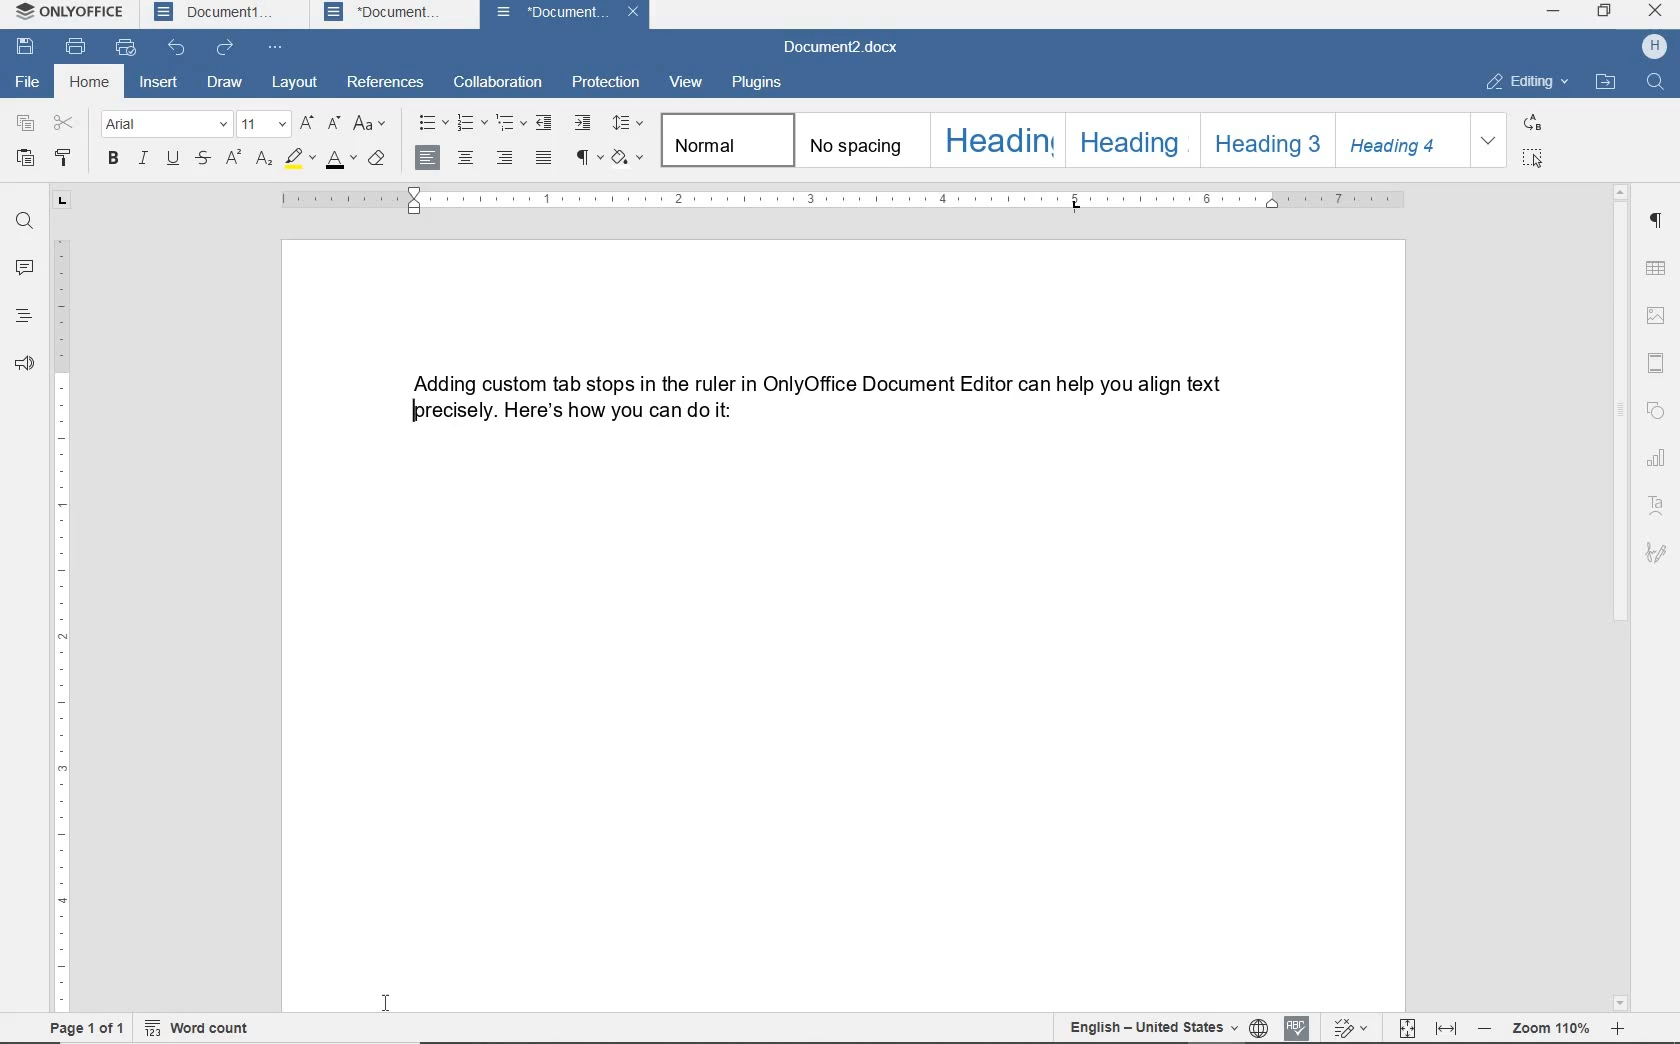 This screenshot has width=1680, height=1044. What do you see at coordinates (1606, 10) in the screenshot?
I see `restore down` at bounding box center [1606, 10].